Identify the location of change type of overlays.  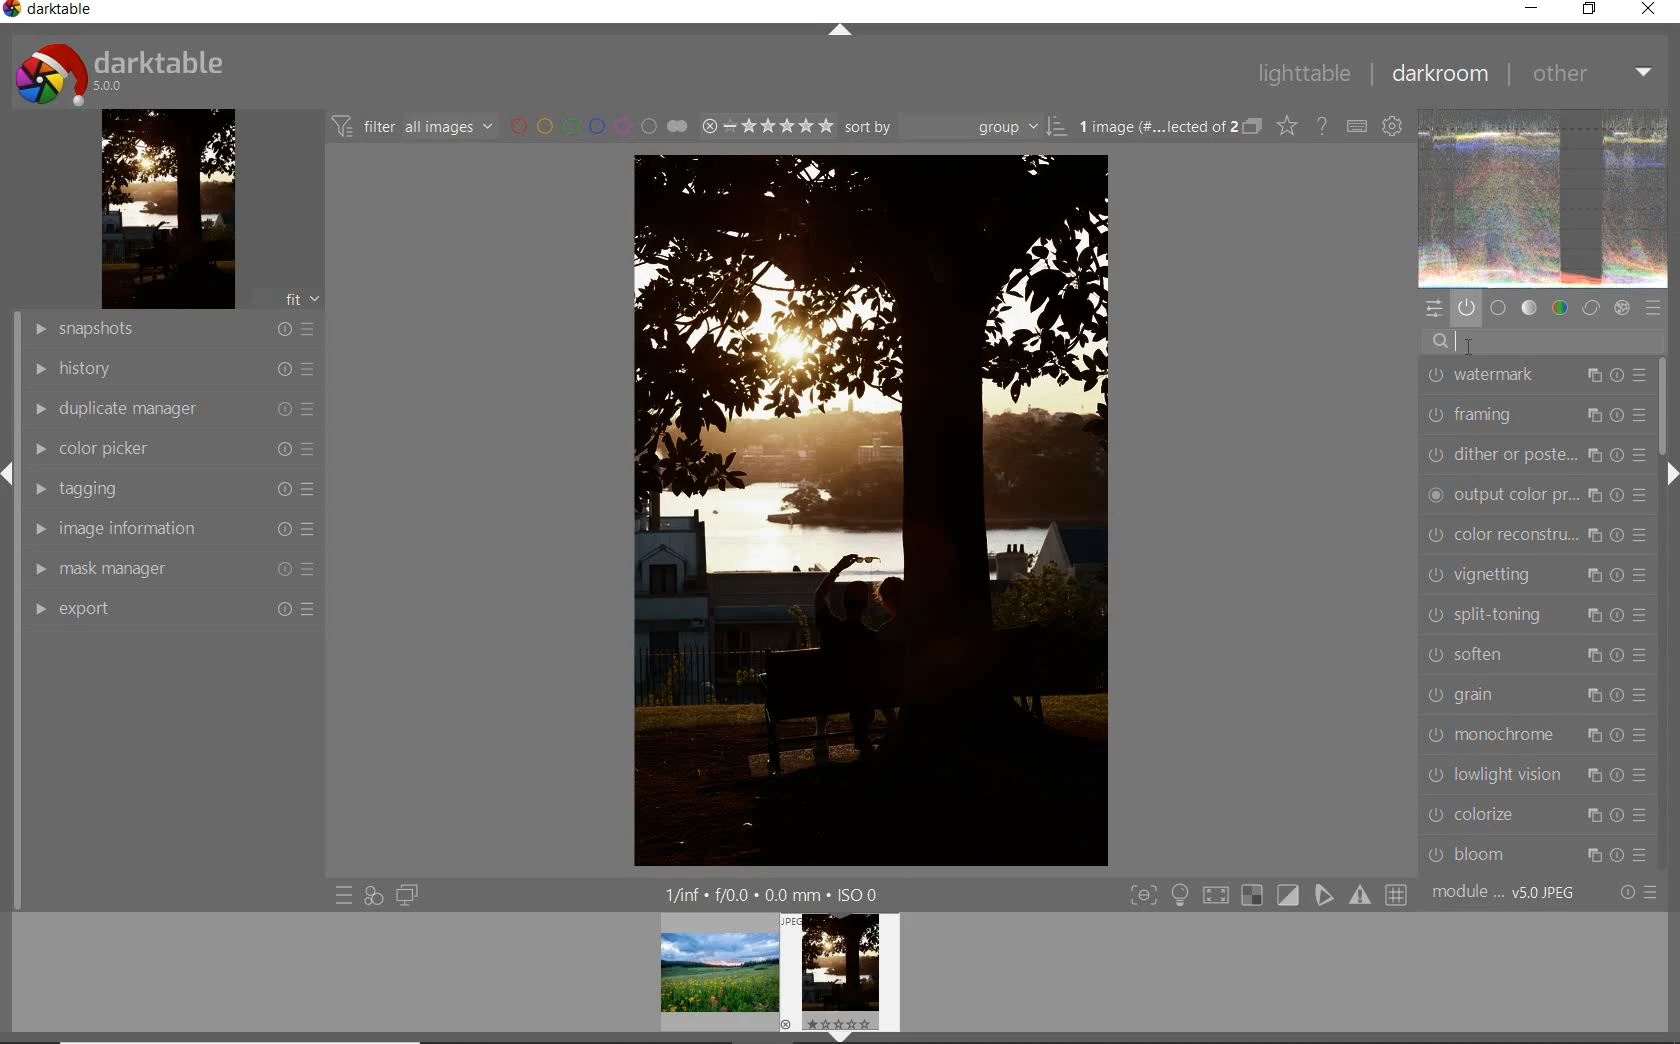
(1288, 125).